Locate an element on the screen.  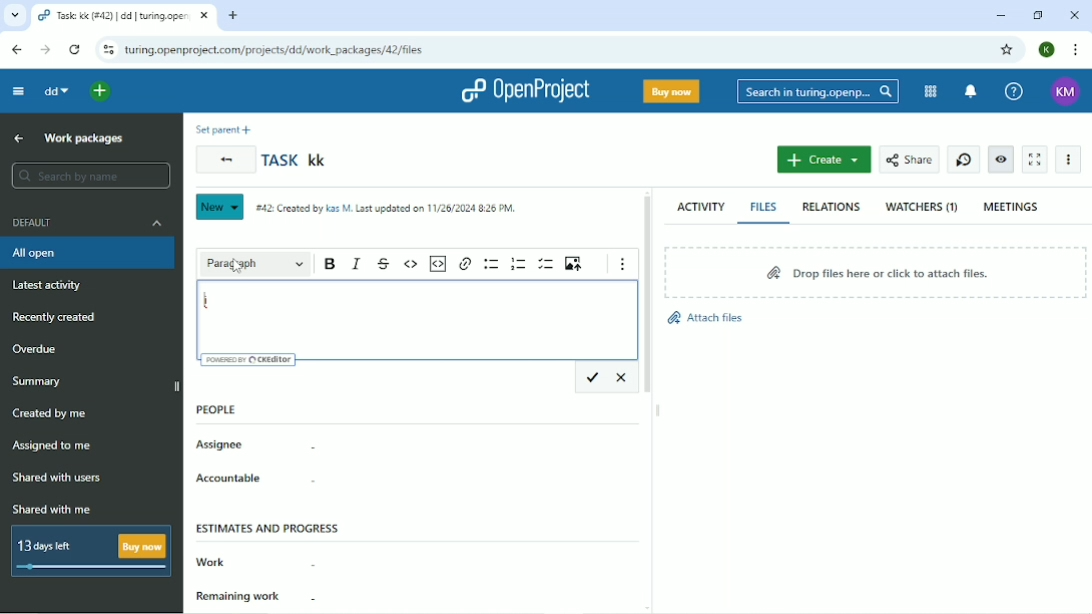
Customize and control google chrome is located at coordinates (1073, 49).